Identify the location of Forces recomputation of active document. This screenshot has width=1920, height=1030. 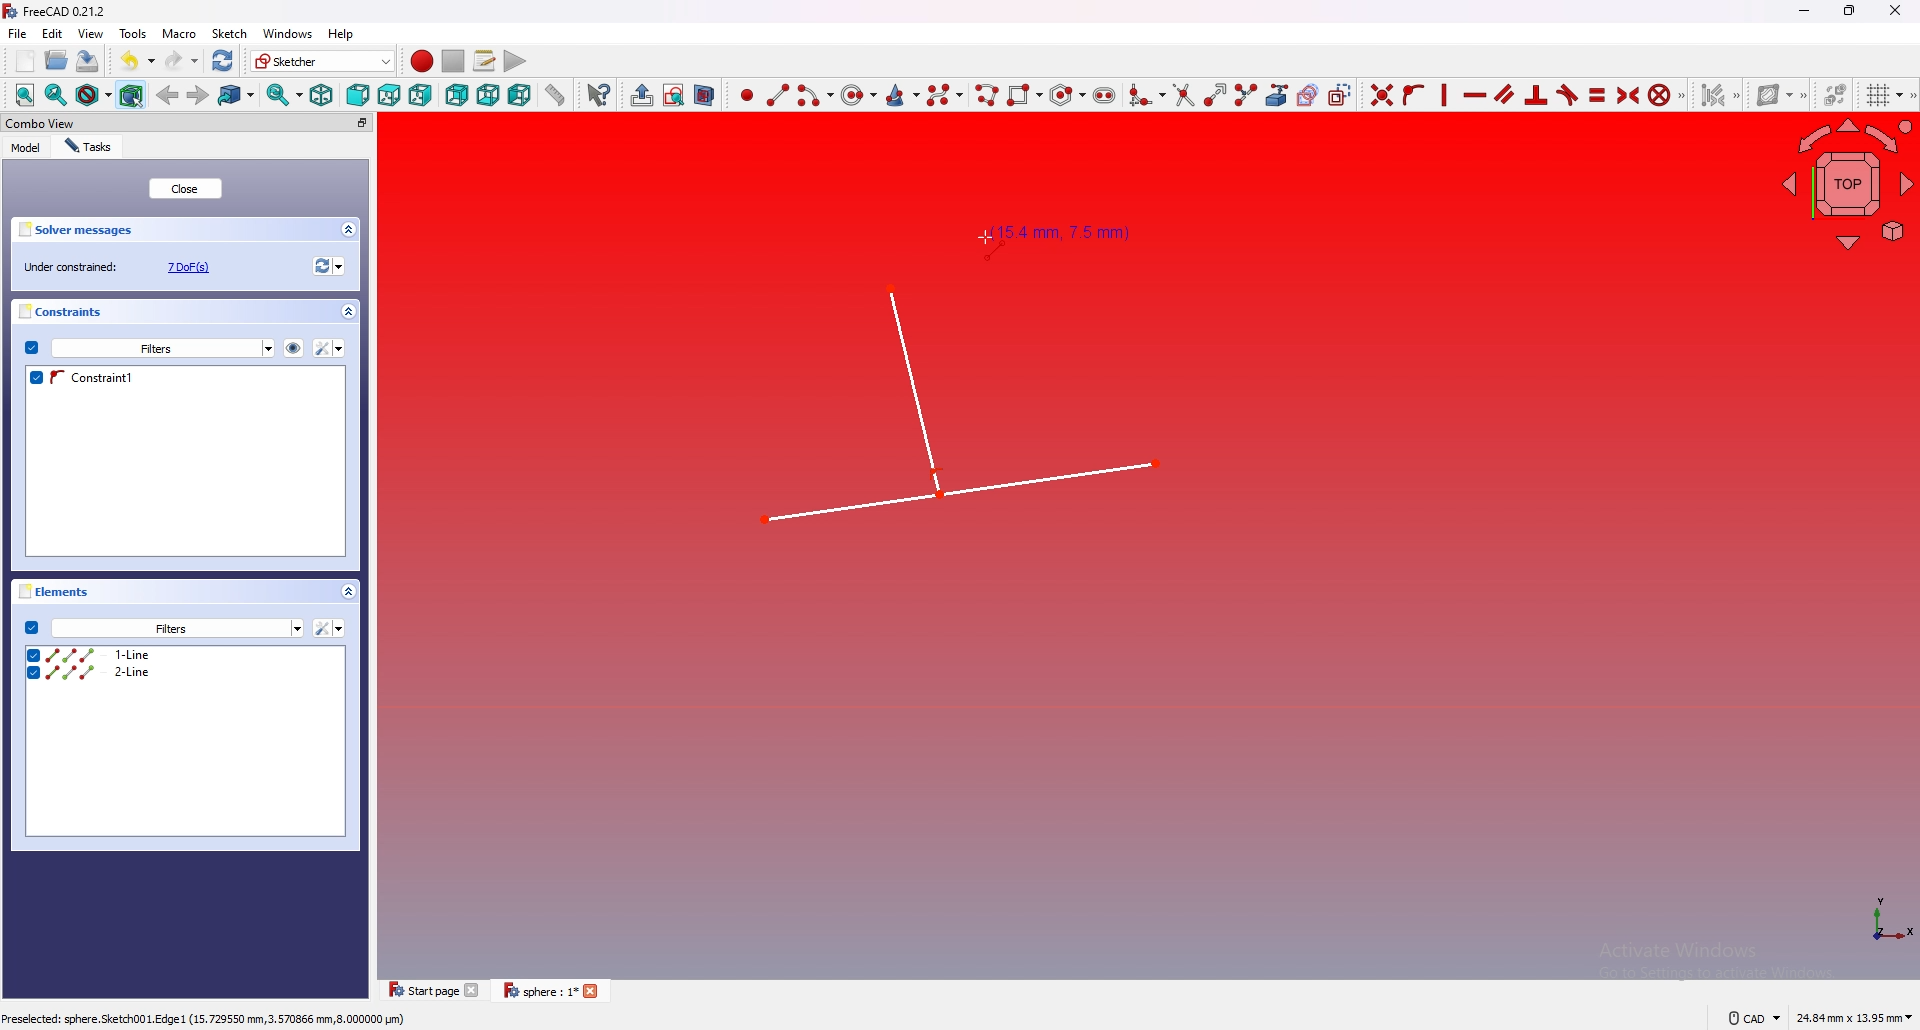
(326, 268).